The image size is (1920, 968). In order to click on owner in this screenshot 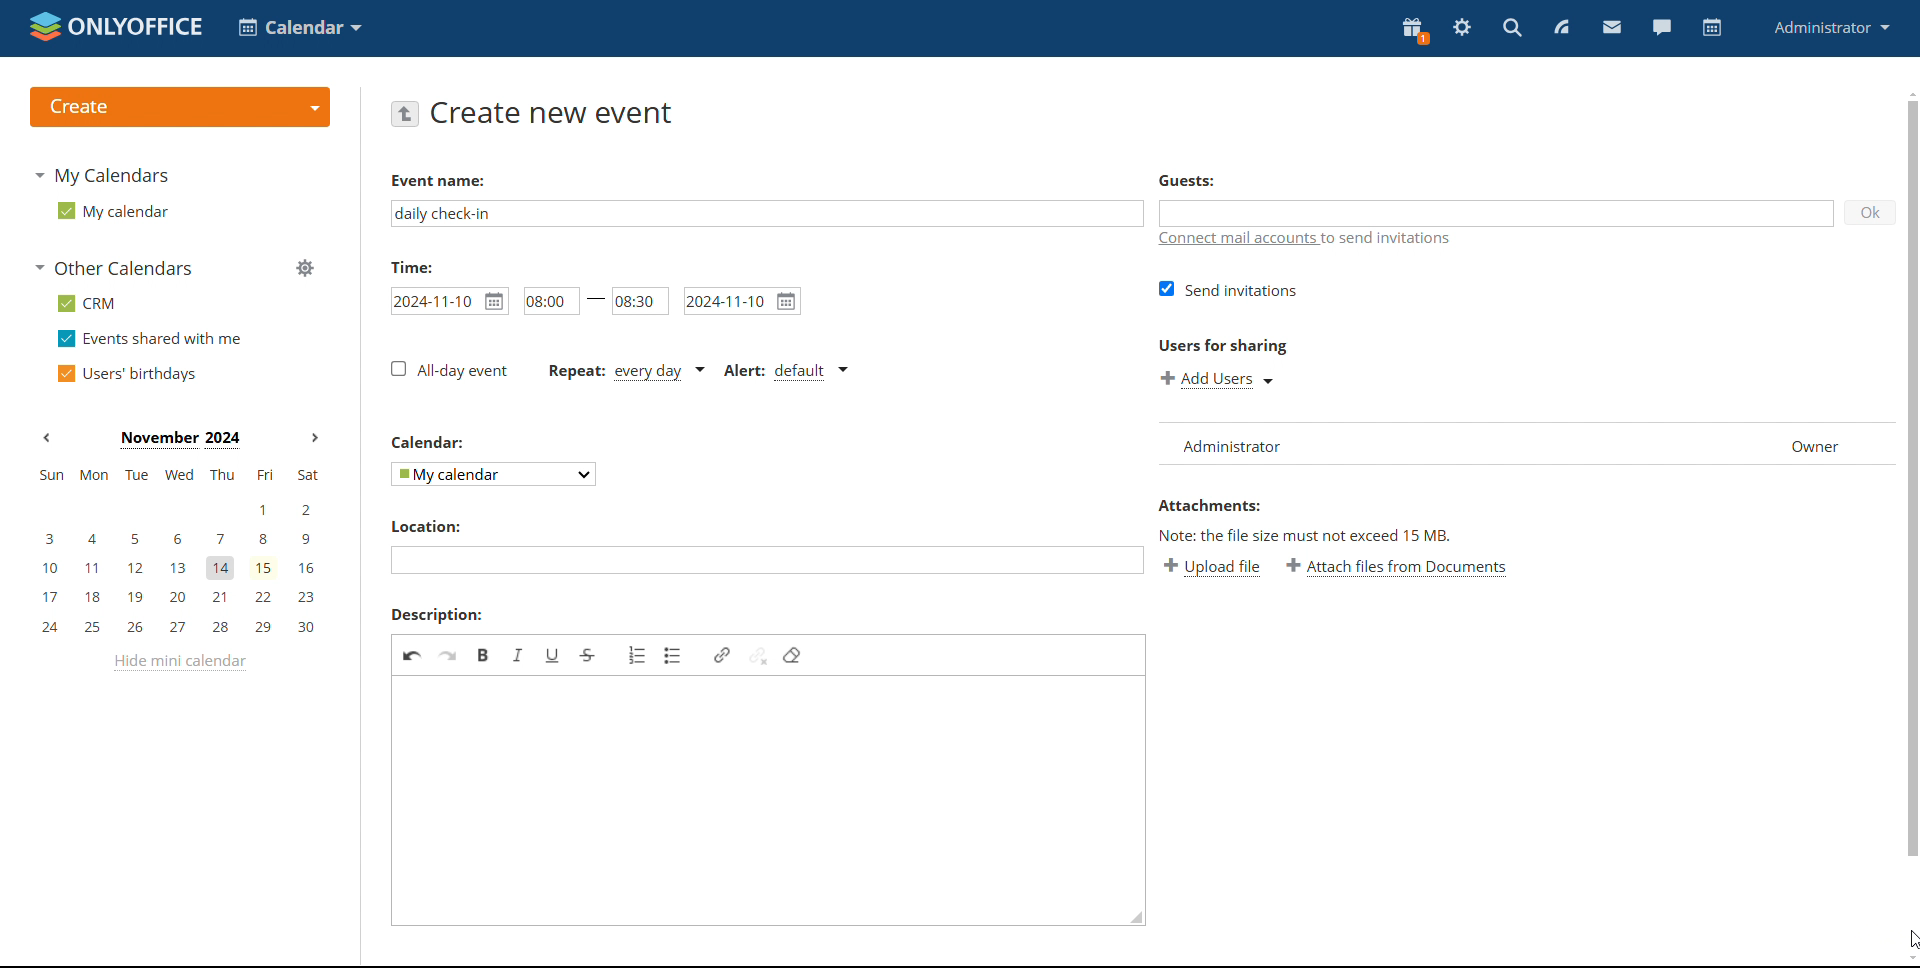, I will do `click(1816, 445)`.